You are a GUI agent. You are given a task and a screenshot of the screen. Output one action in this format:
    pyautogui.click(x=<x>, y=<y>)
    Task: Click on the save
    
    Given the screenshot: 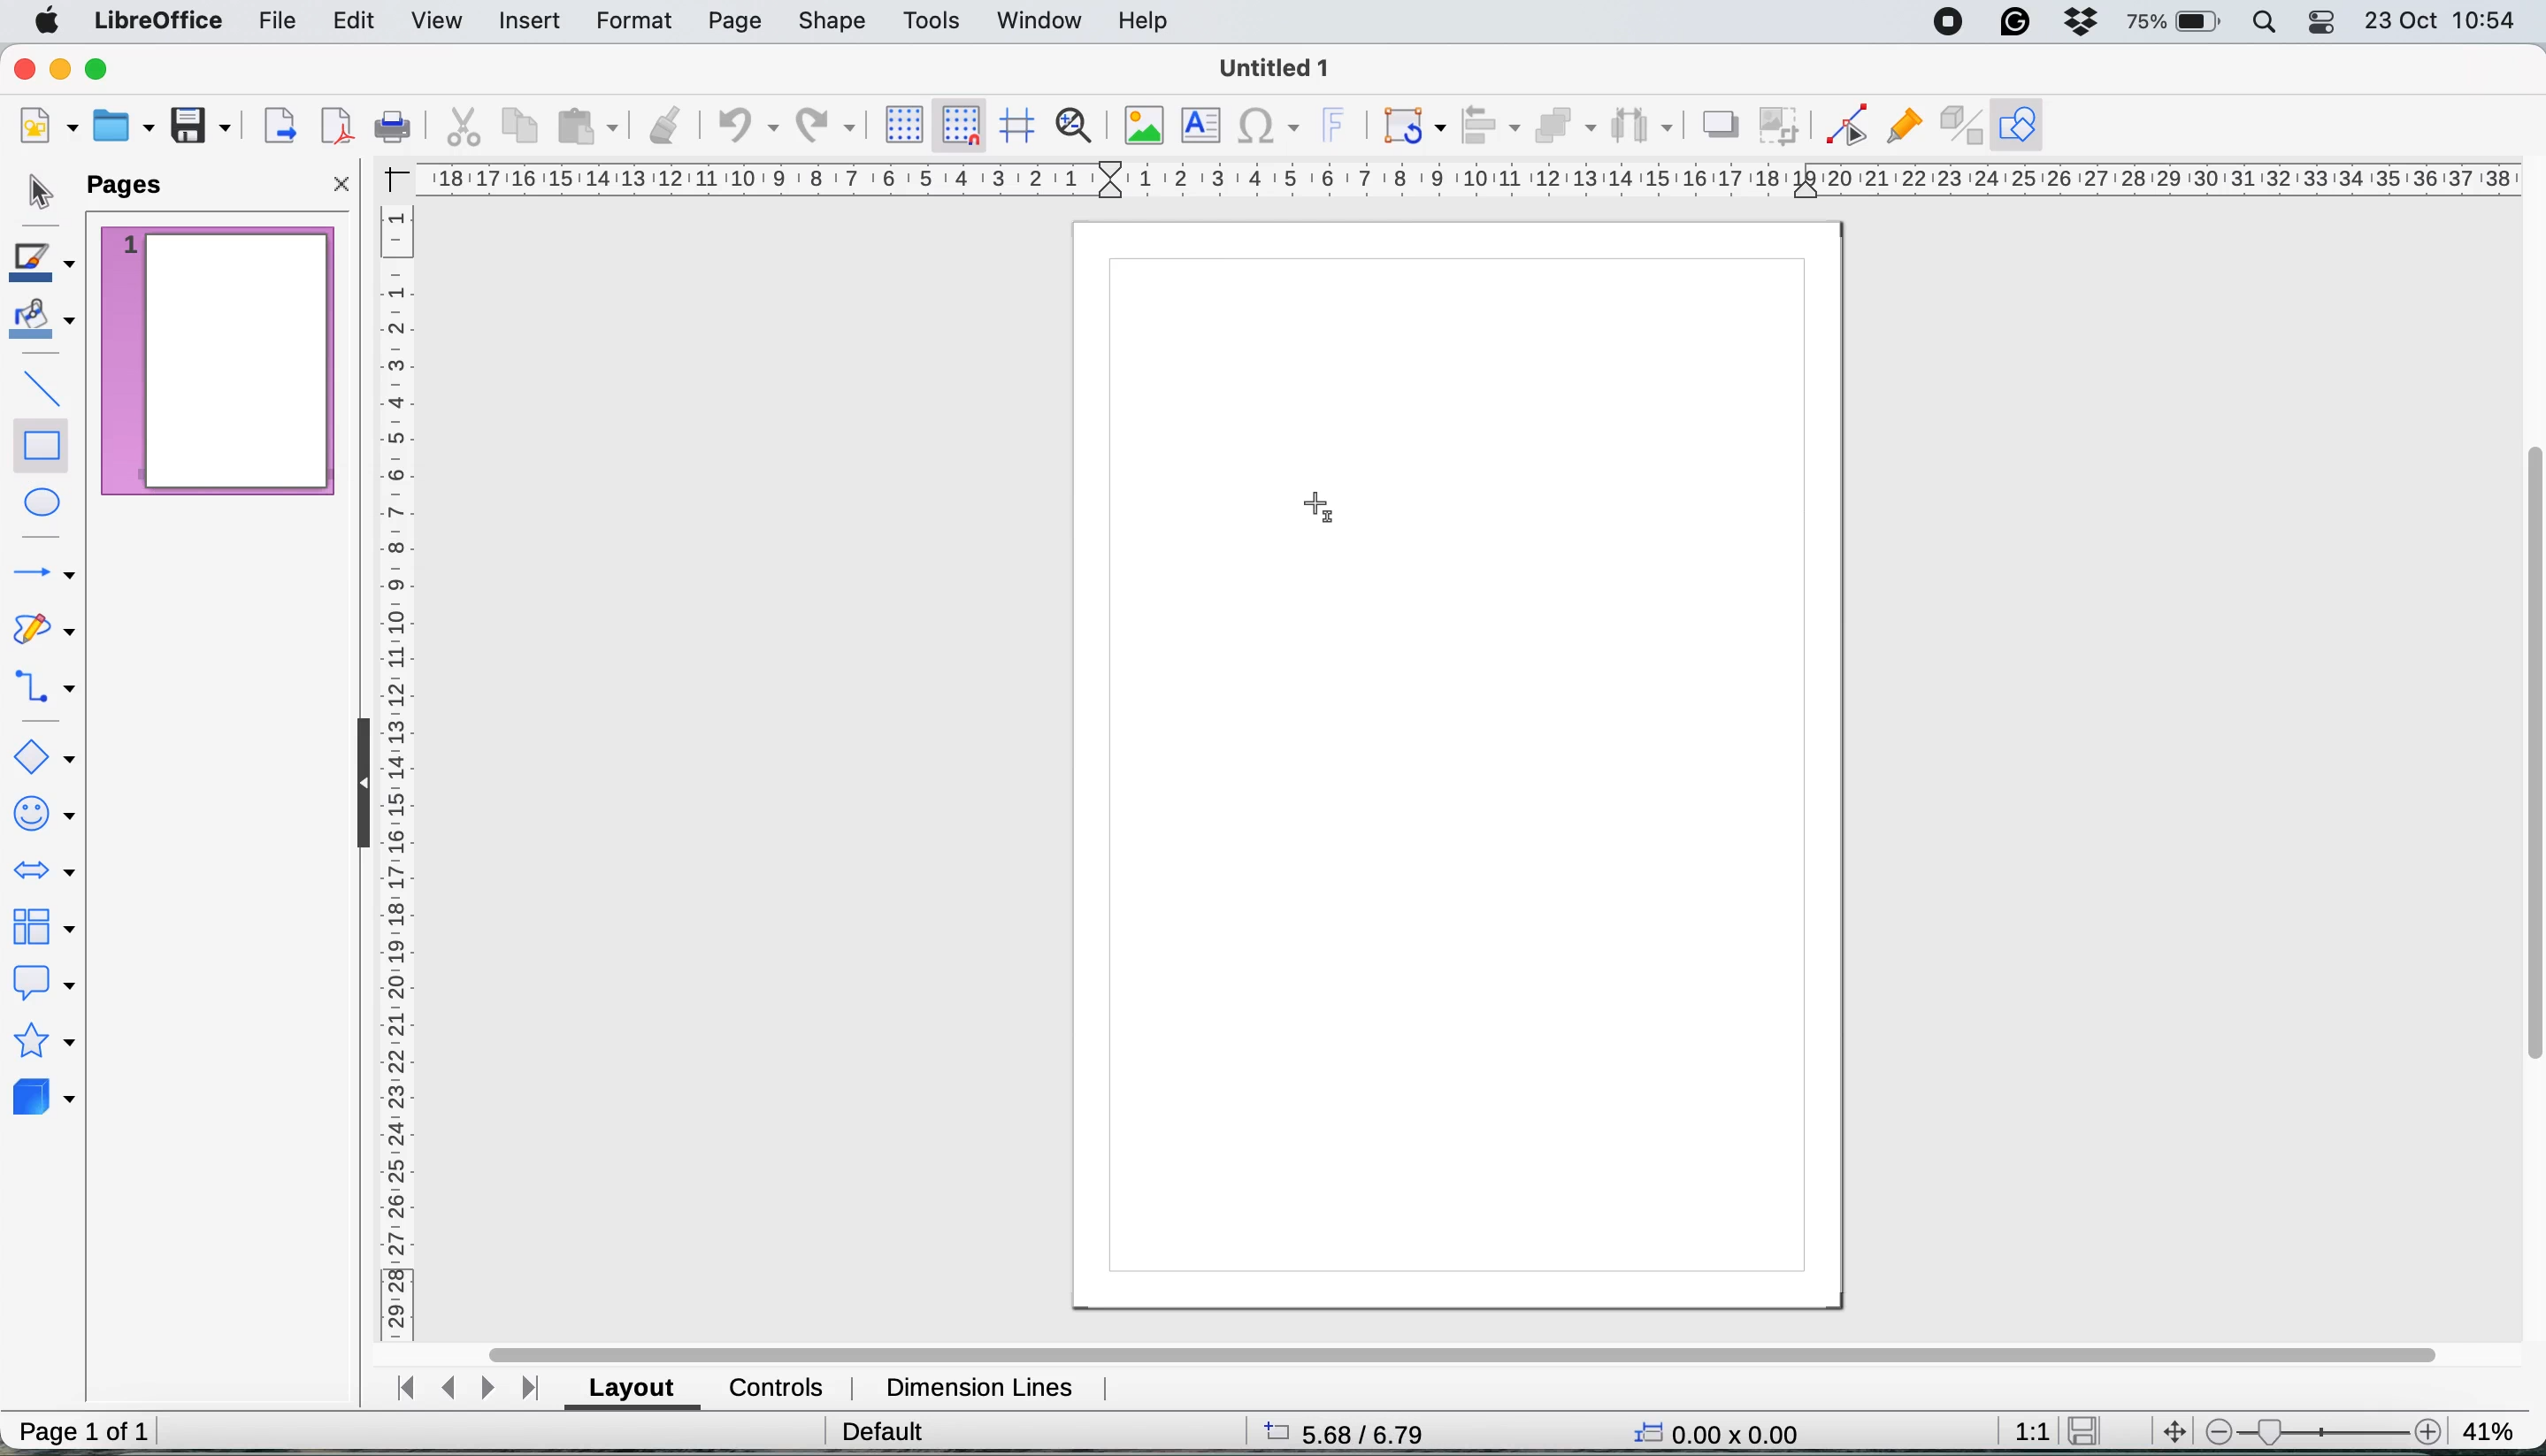 What is the action you would take?
    pyautogui.click(x=2091, y=1429)
    